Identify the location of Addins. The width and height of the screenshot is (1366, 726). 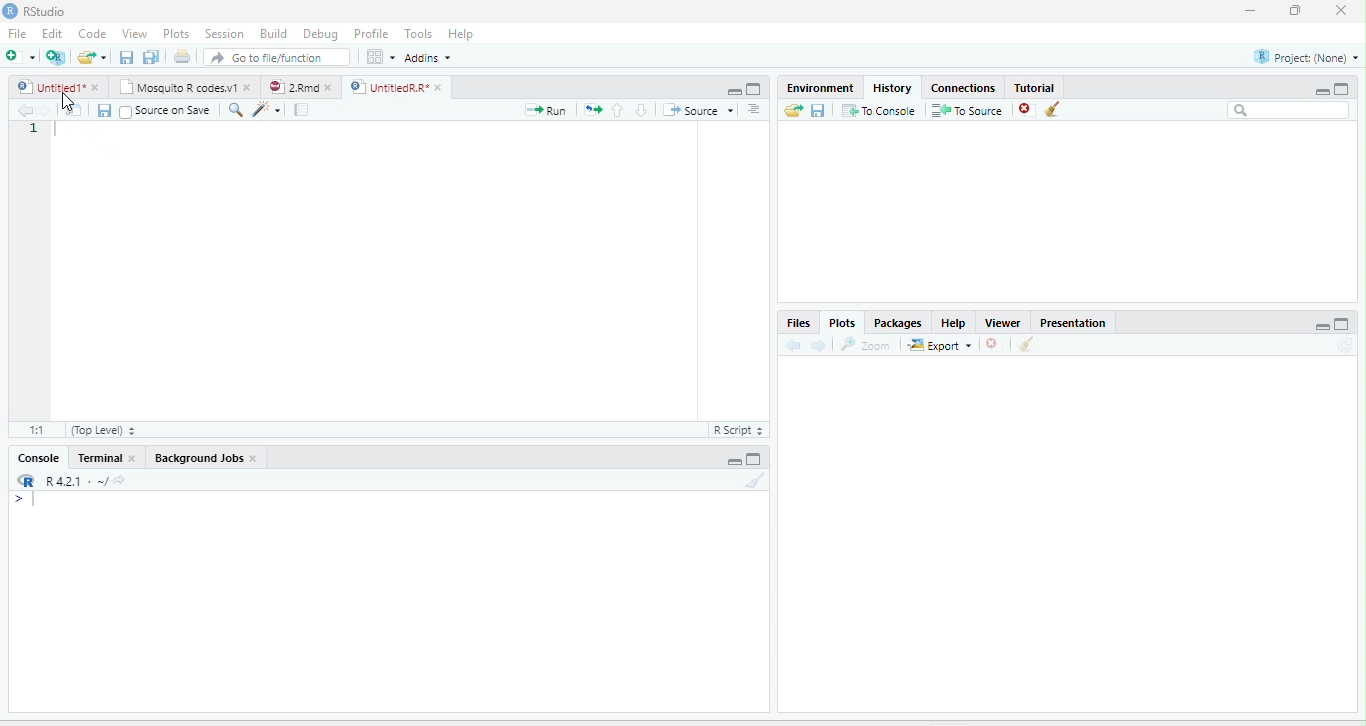
(428, 58).